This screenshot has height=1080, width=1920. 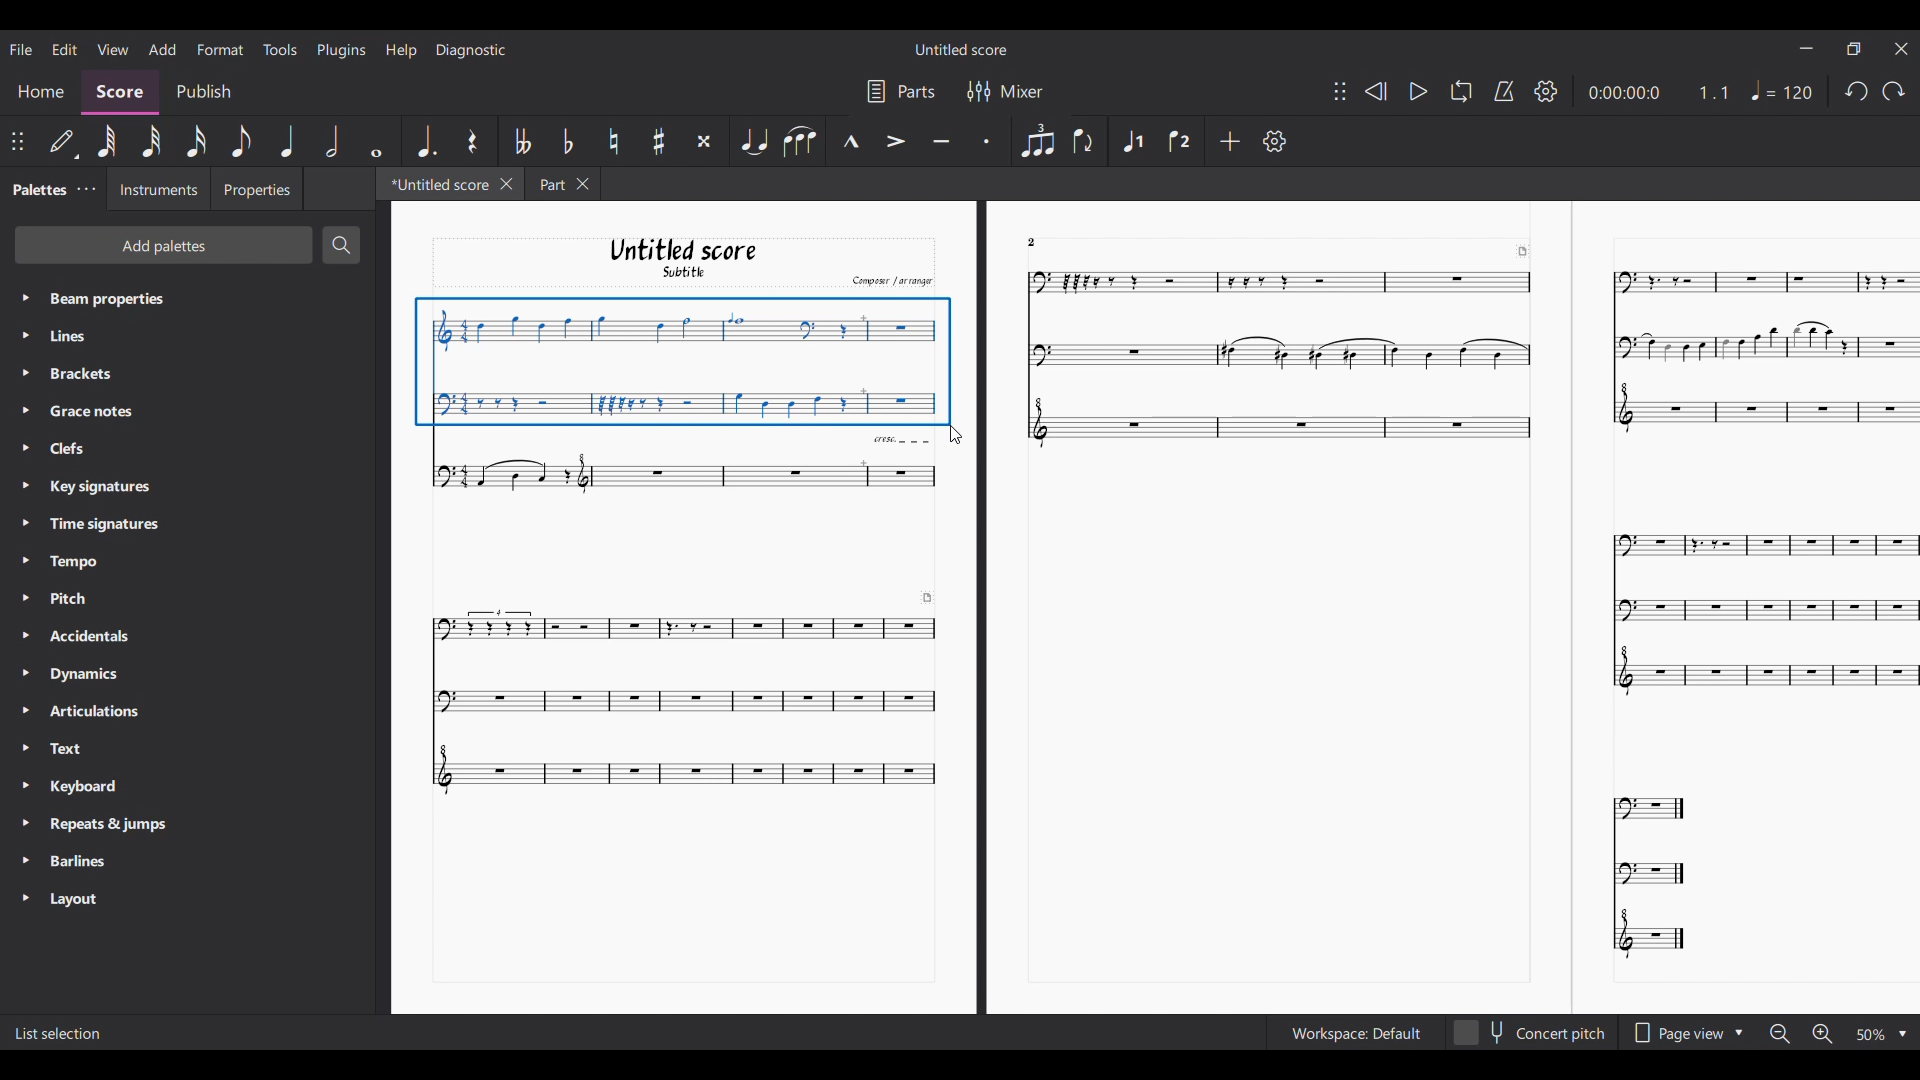 What do you see at coordinates (472, 140) in the screenshot?
I see `Rest` at bounding box center [472, 140].